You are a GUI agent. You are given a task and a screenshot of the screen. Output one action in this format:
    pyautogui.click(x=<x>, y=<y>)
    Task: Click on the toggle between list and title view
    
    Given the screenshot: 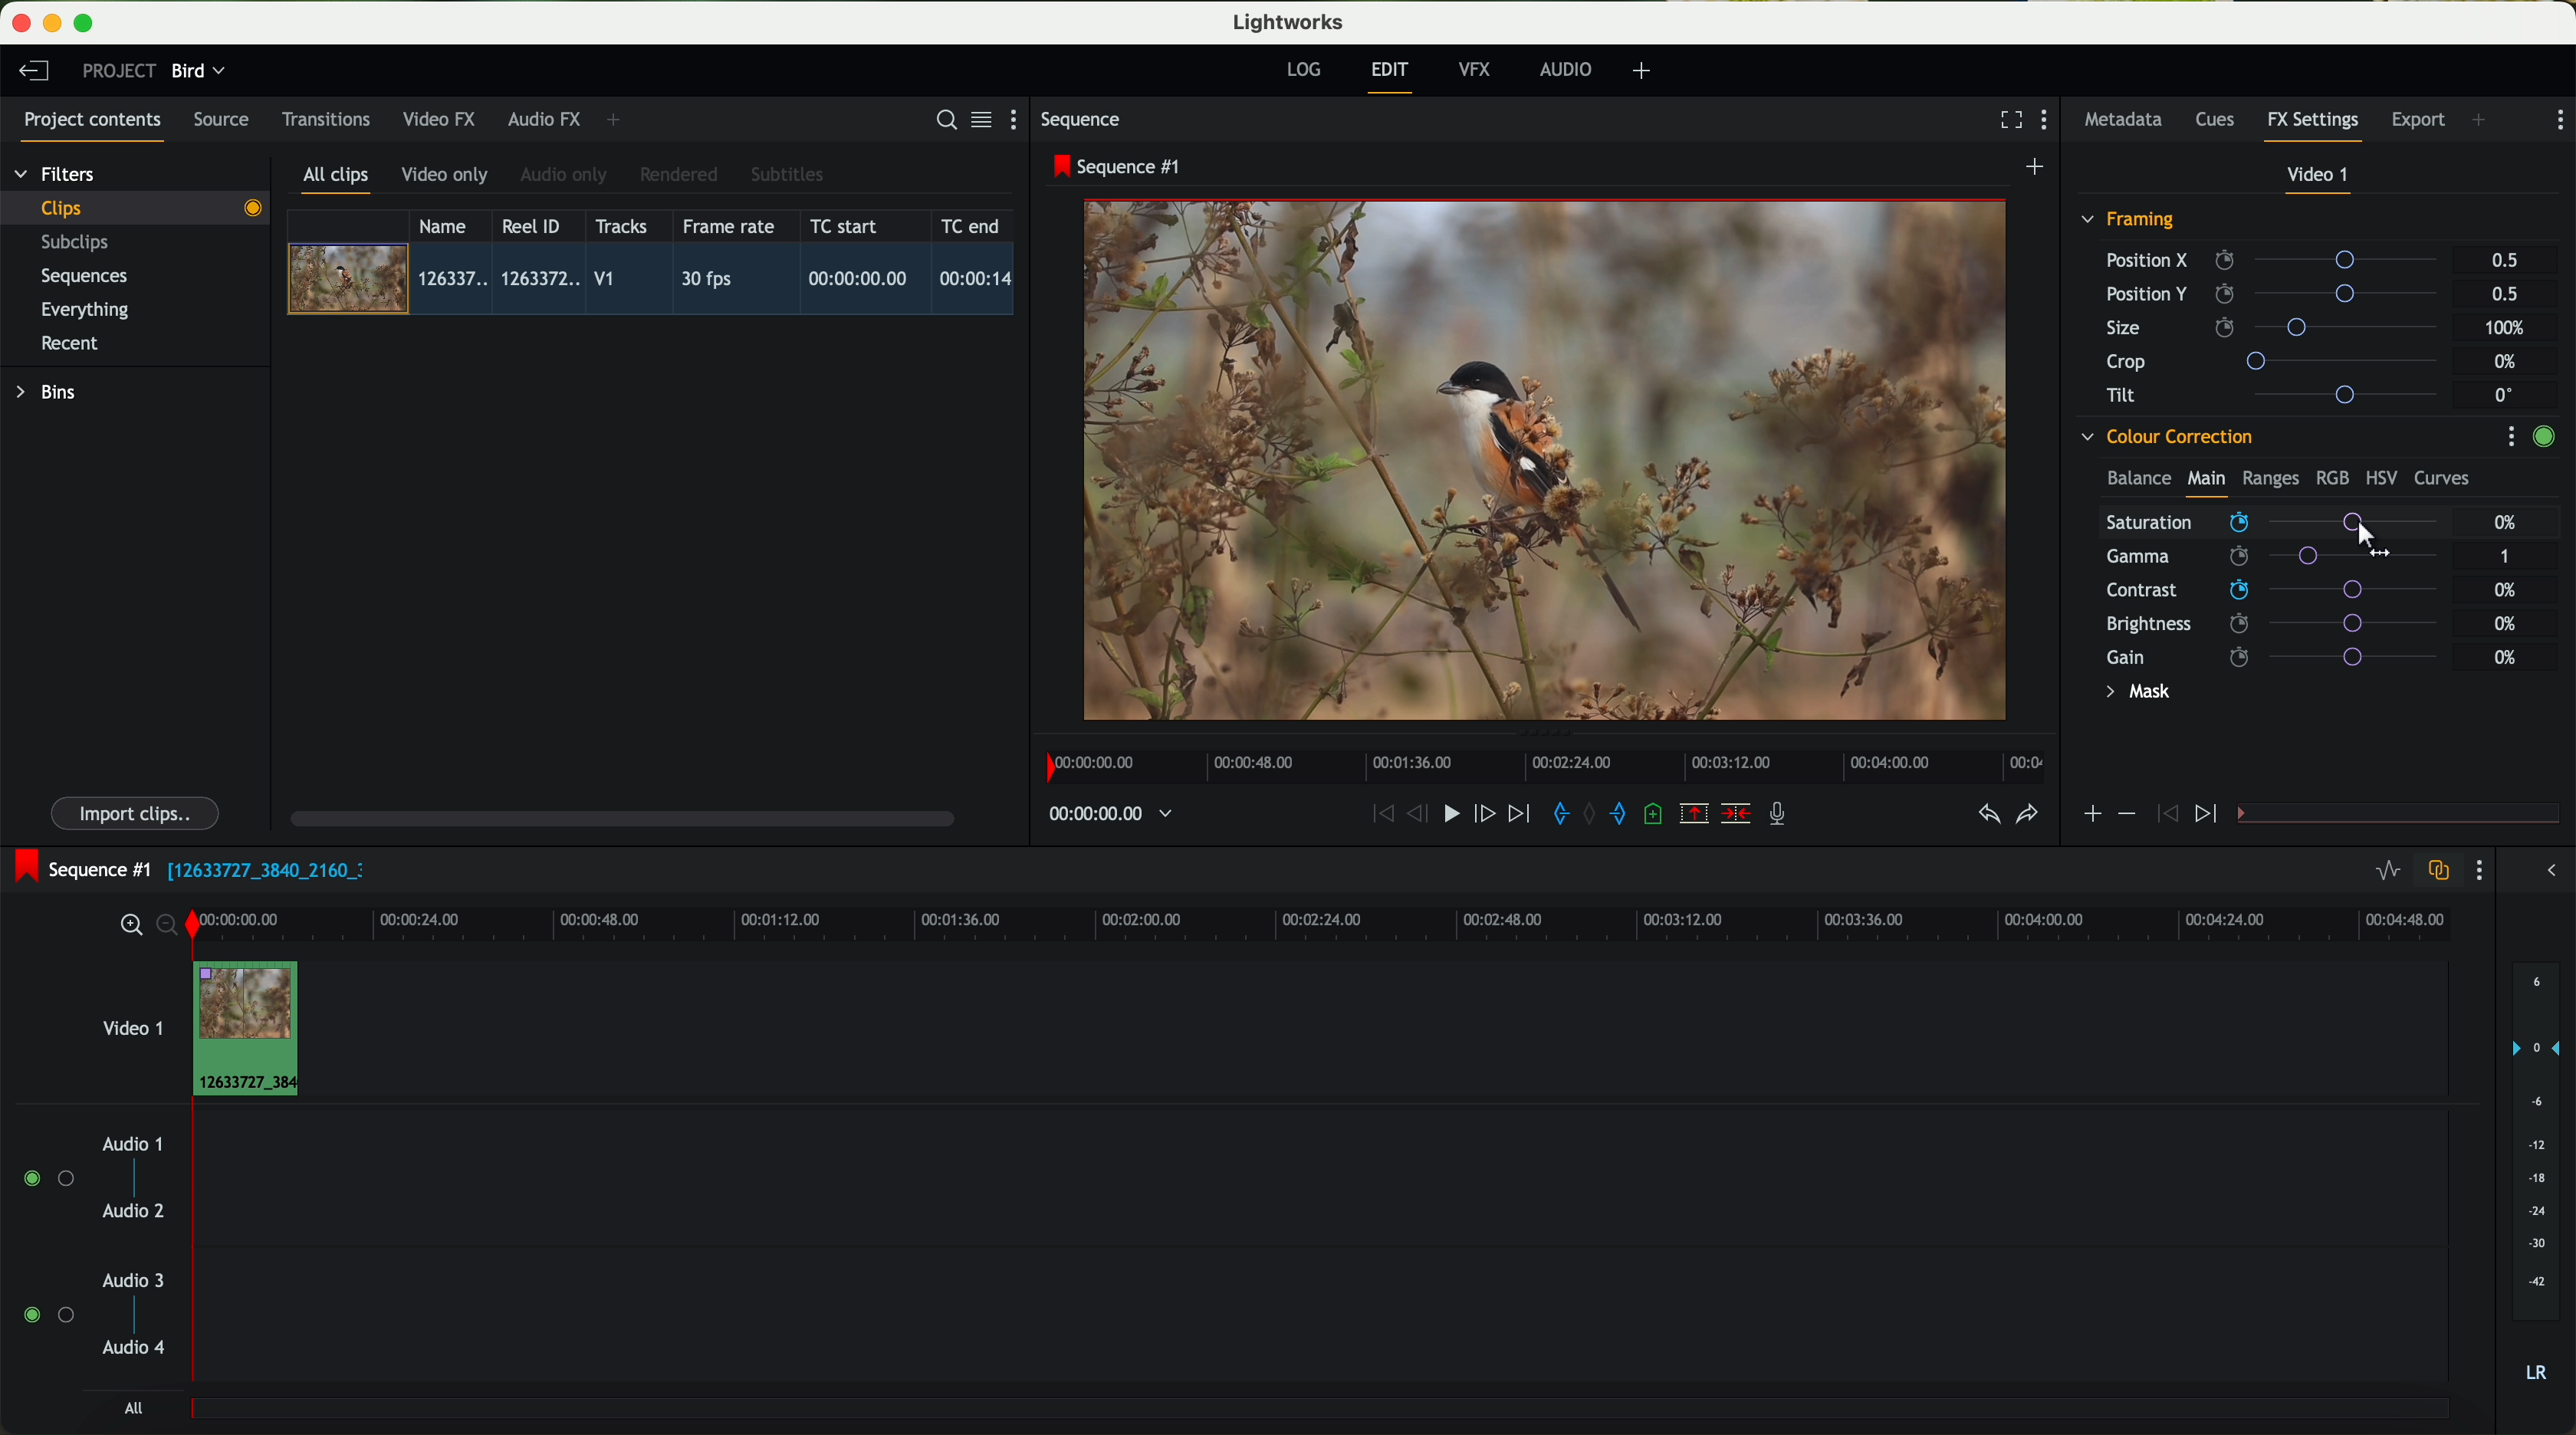 What is the action you would take?
    pyautogui.click(x=979, y=119)
    